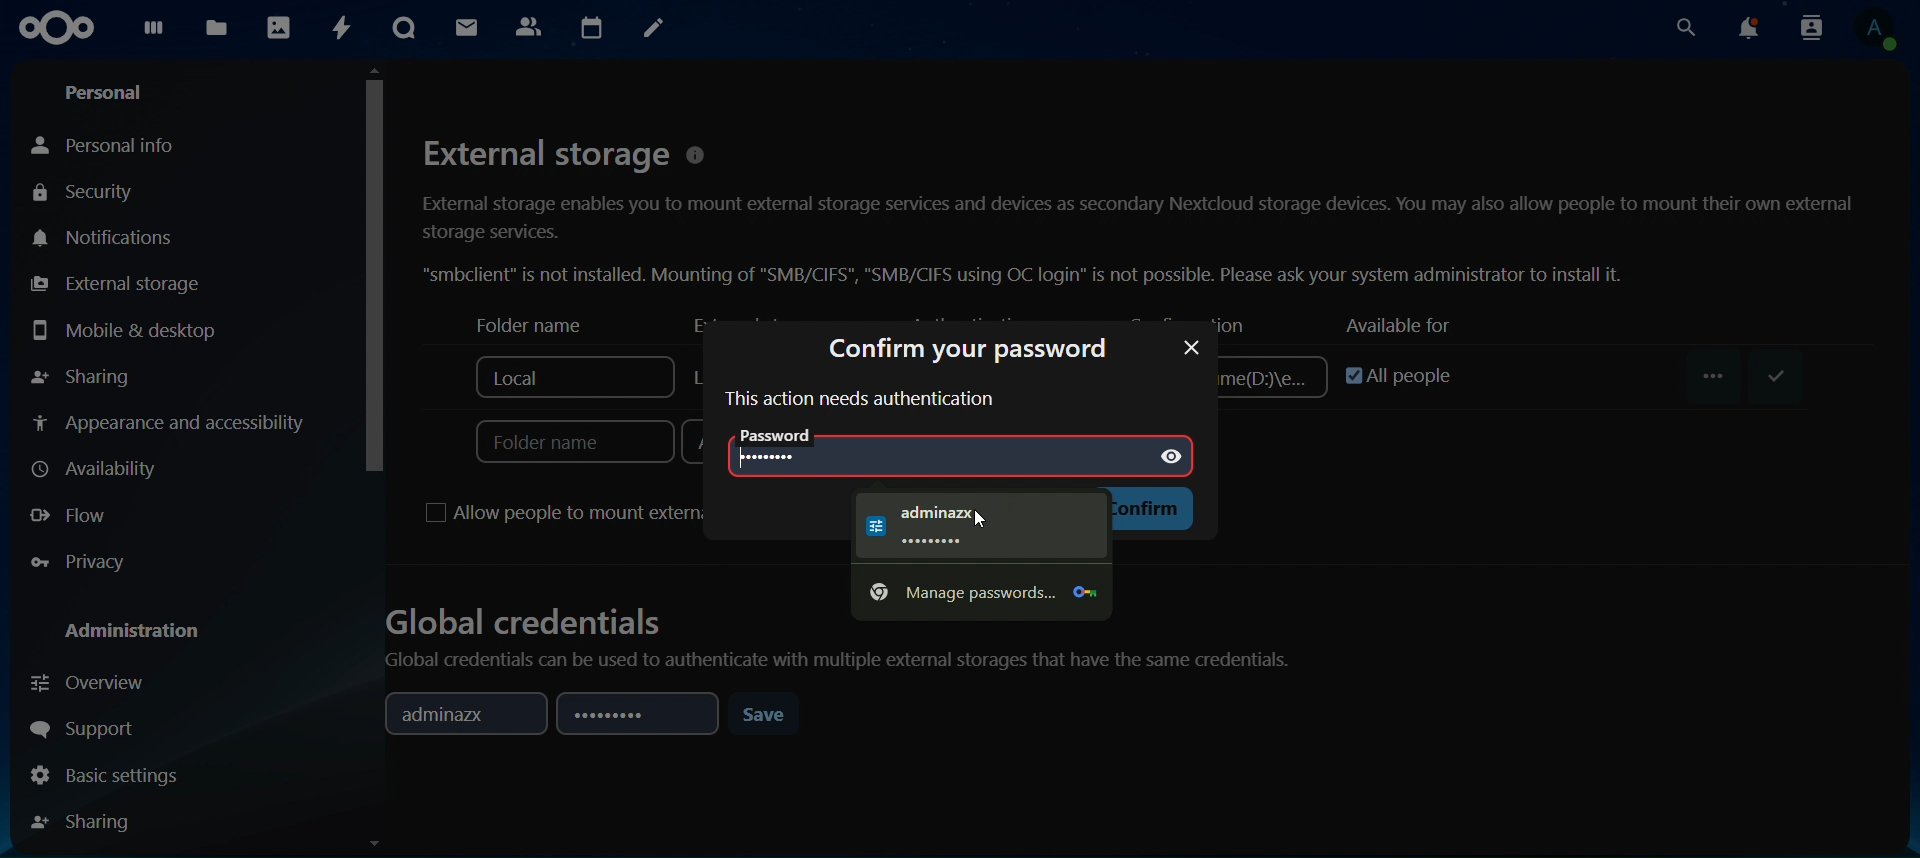 This screenshot has height=858, width=1920. What do you see at coordinates (175, 423) in the screenshot?
I see `appearance and accessibilty` at bounding box center [175, 423].